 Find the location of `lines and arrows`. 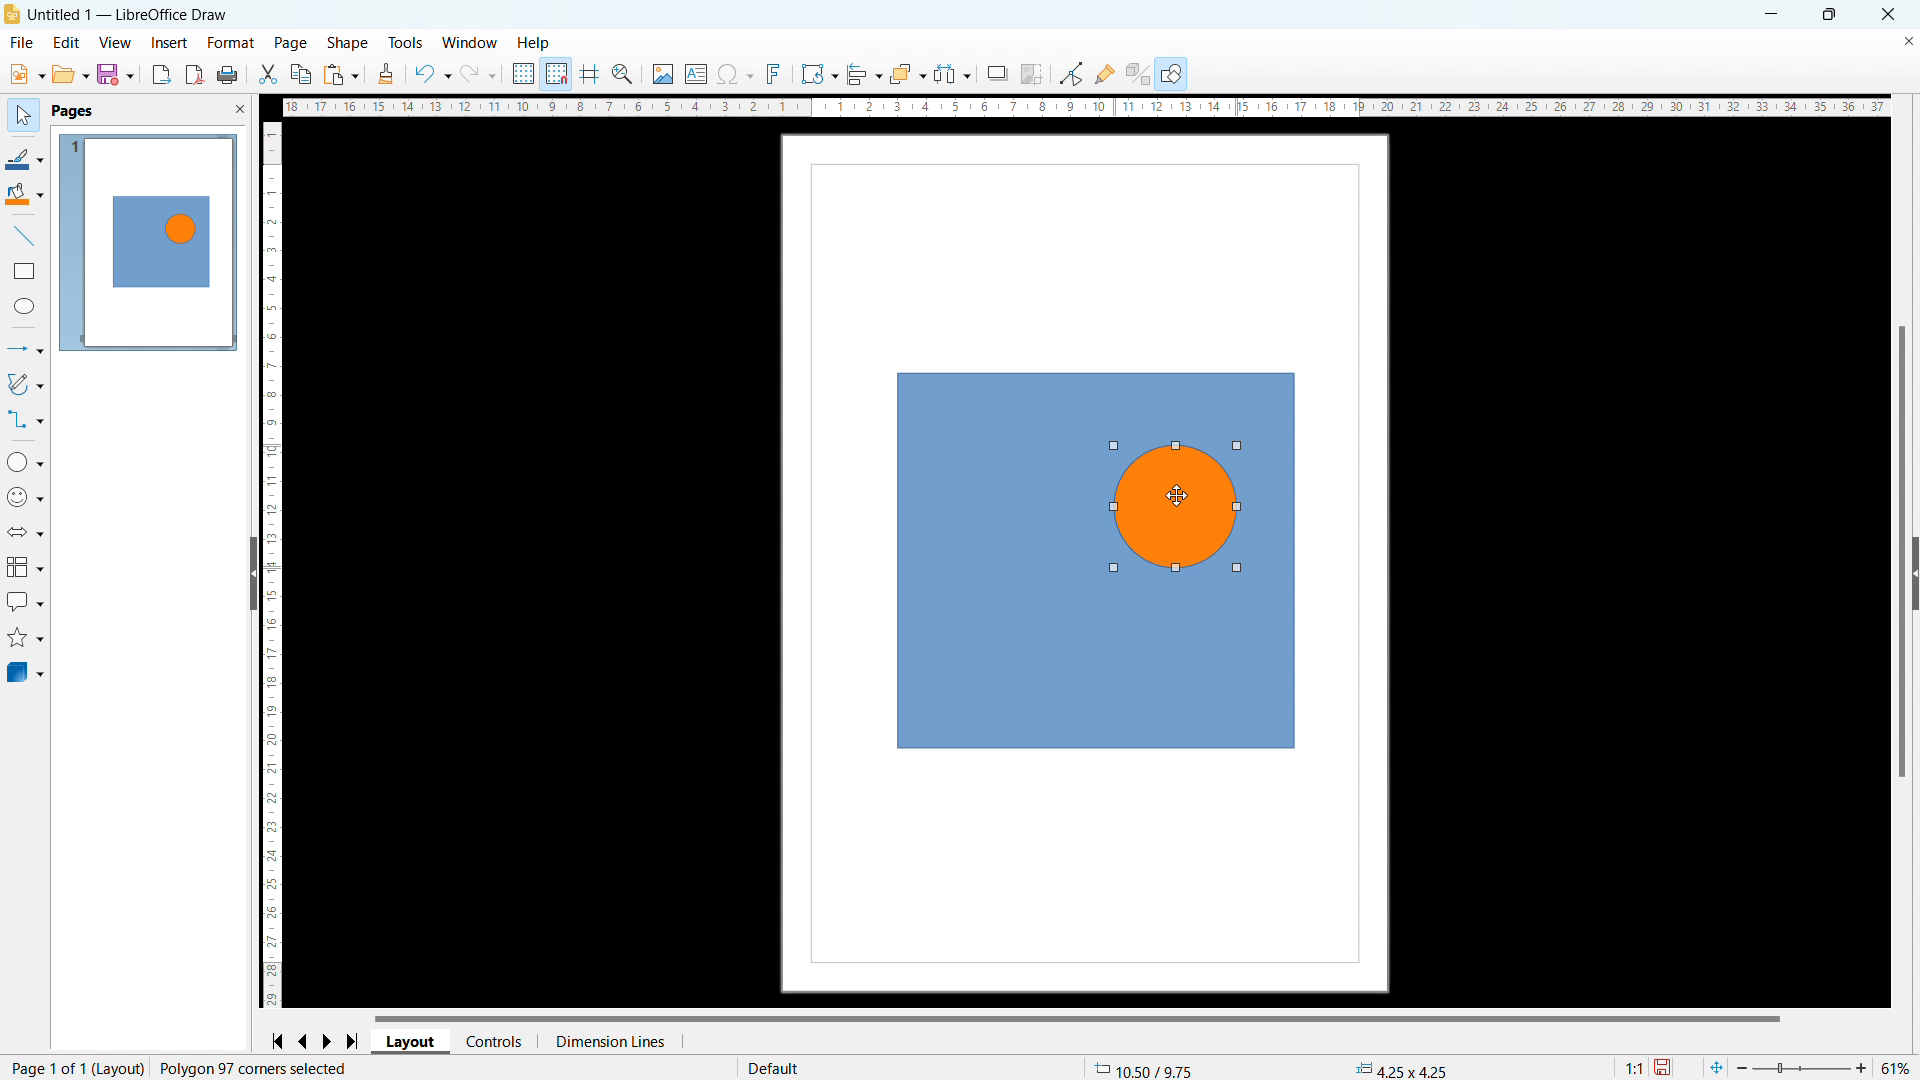

lines and arrows is located at coordinates (25, 350).